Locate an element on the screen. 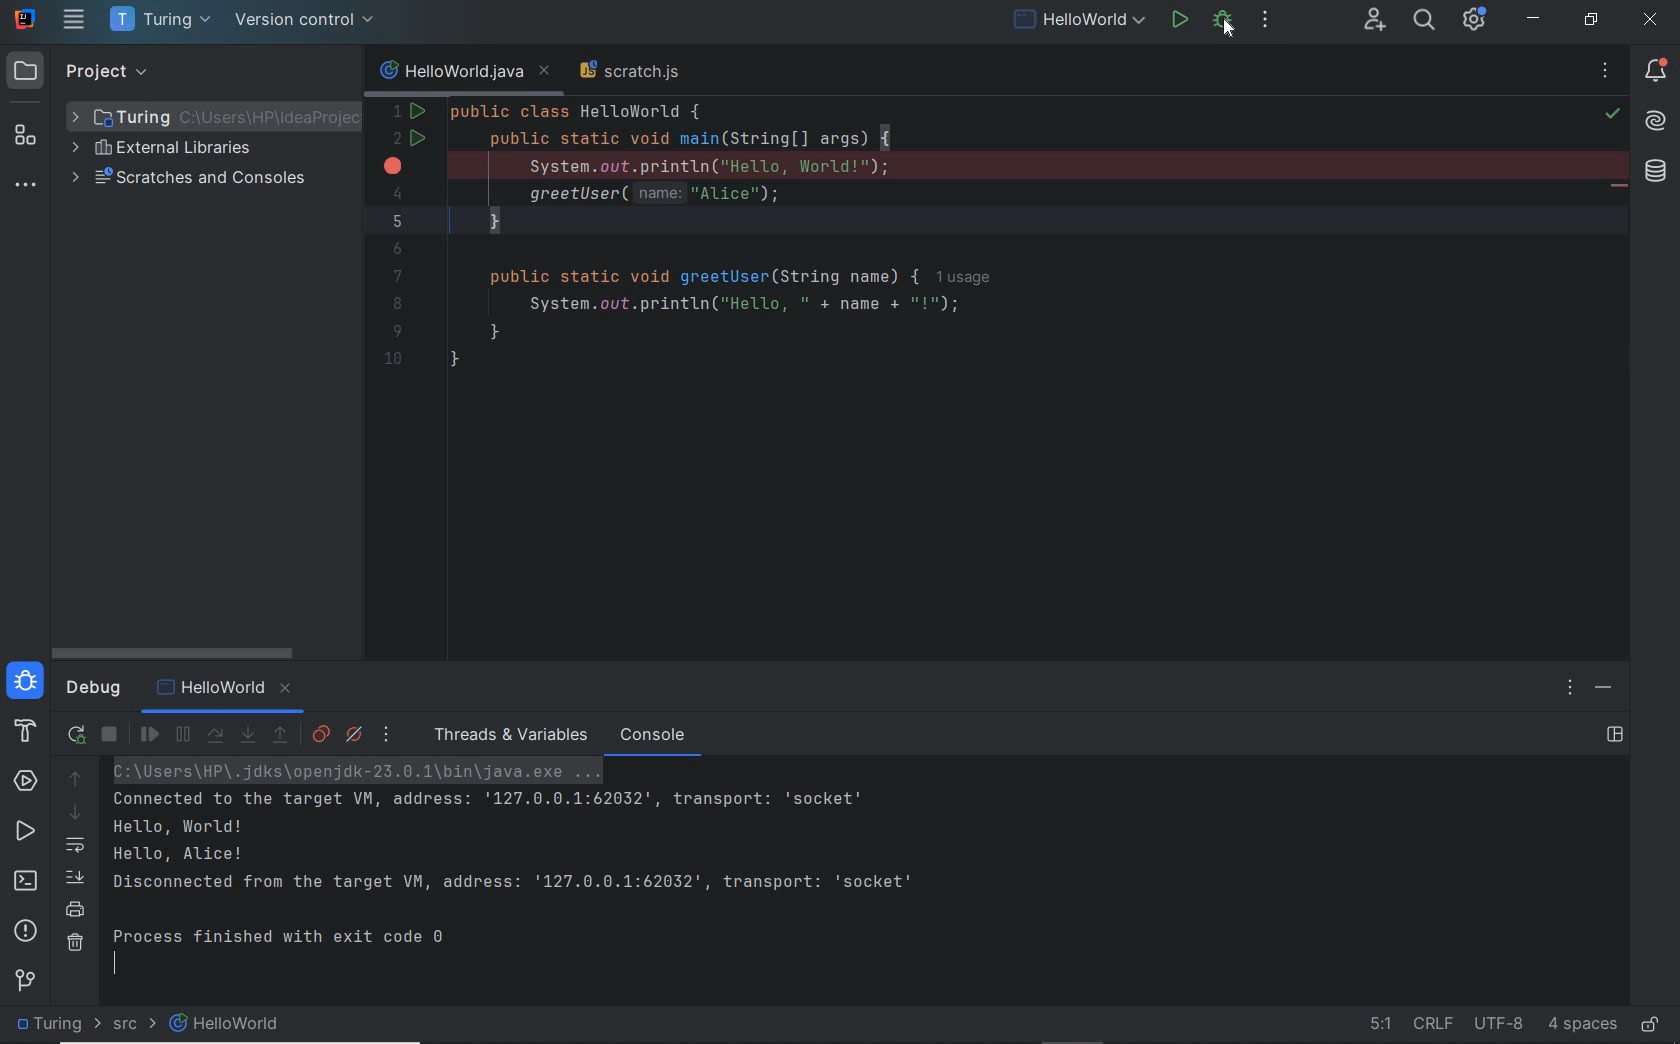 Image resolution: width=1680 pixels, height=1044 pixels. external libraries is located at coordinates (163, 150).